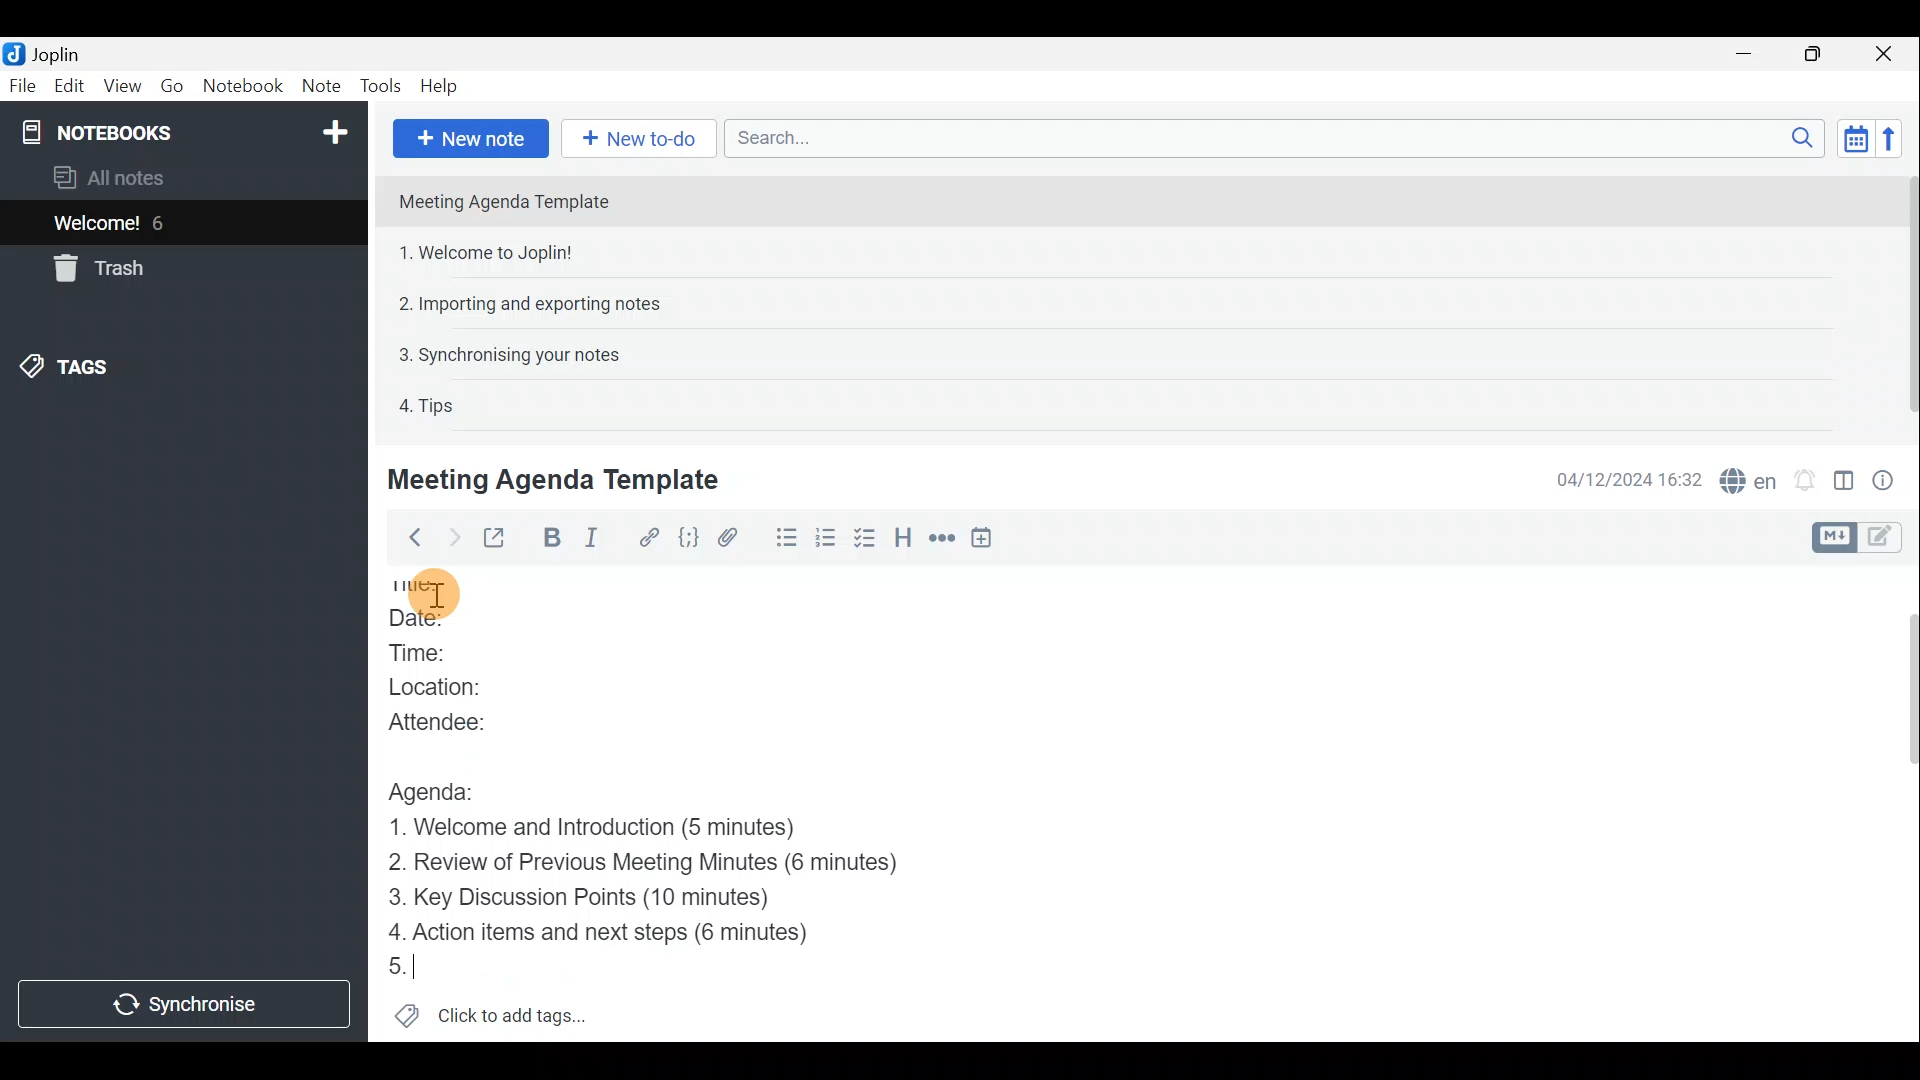  What do you see at coordinates (634, 138) in the screenshot?
I see `New to-do` at bounding box center [634, 138].